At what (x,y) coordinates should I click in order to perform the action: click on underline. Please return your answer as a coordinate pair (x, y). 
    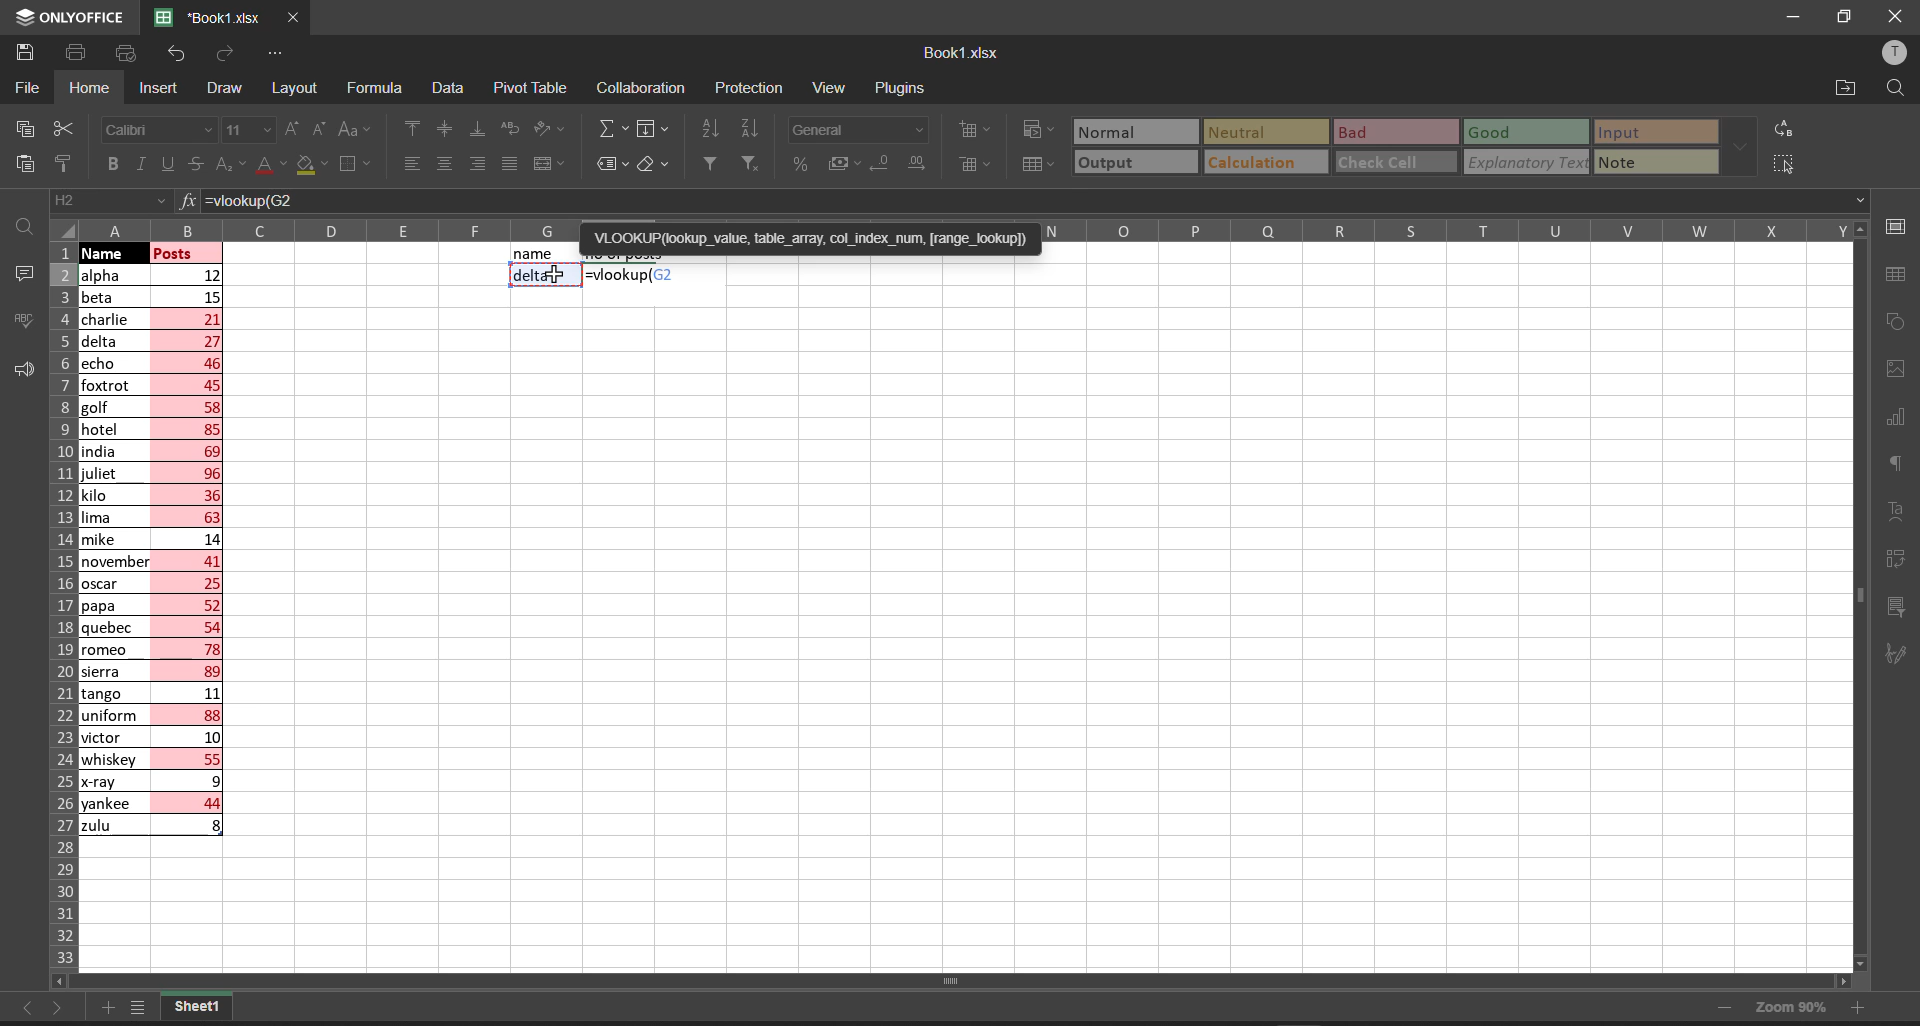
    Looking at the image, I should click on (164, 162).